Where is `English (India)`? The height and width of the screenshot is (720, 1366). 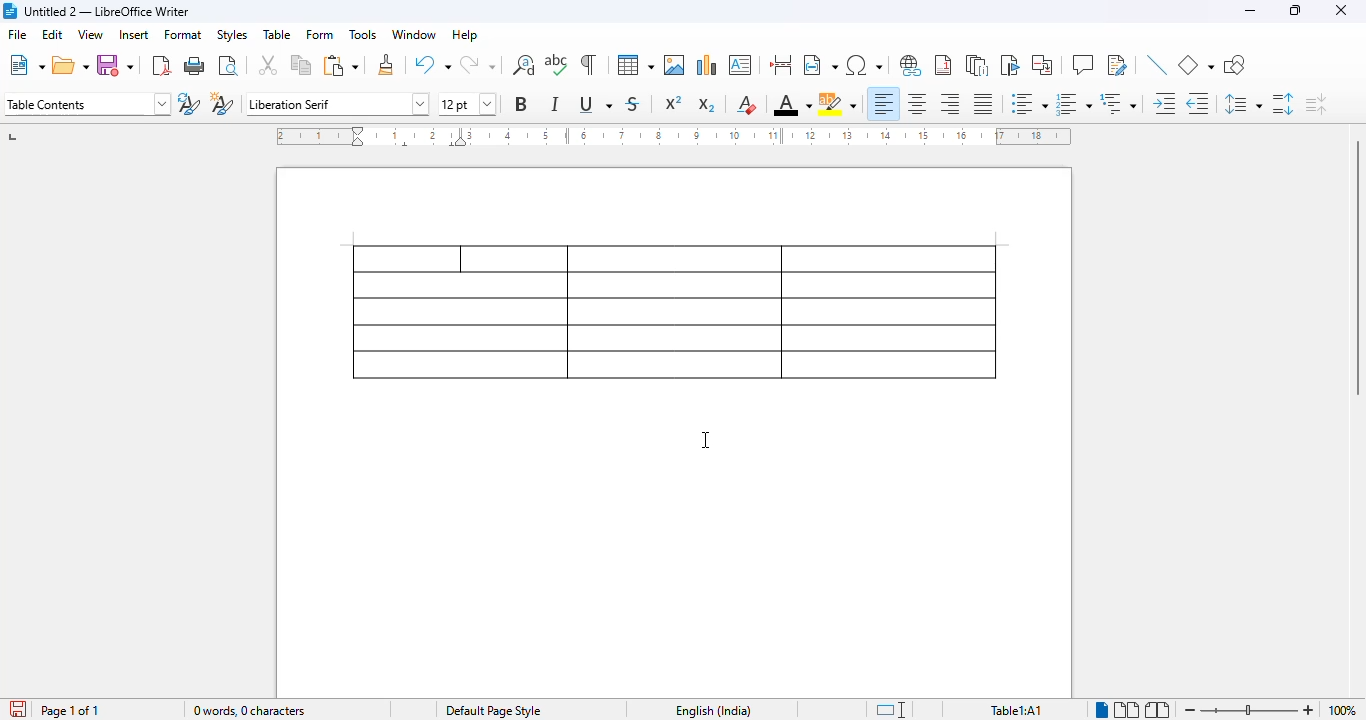 English (India) is located at coordinates (713, 710).